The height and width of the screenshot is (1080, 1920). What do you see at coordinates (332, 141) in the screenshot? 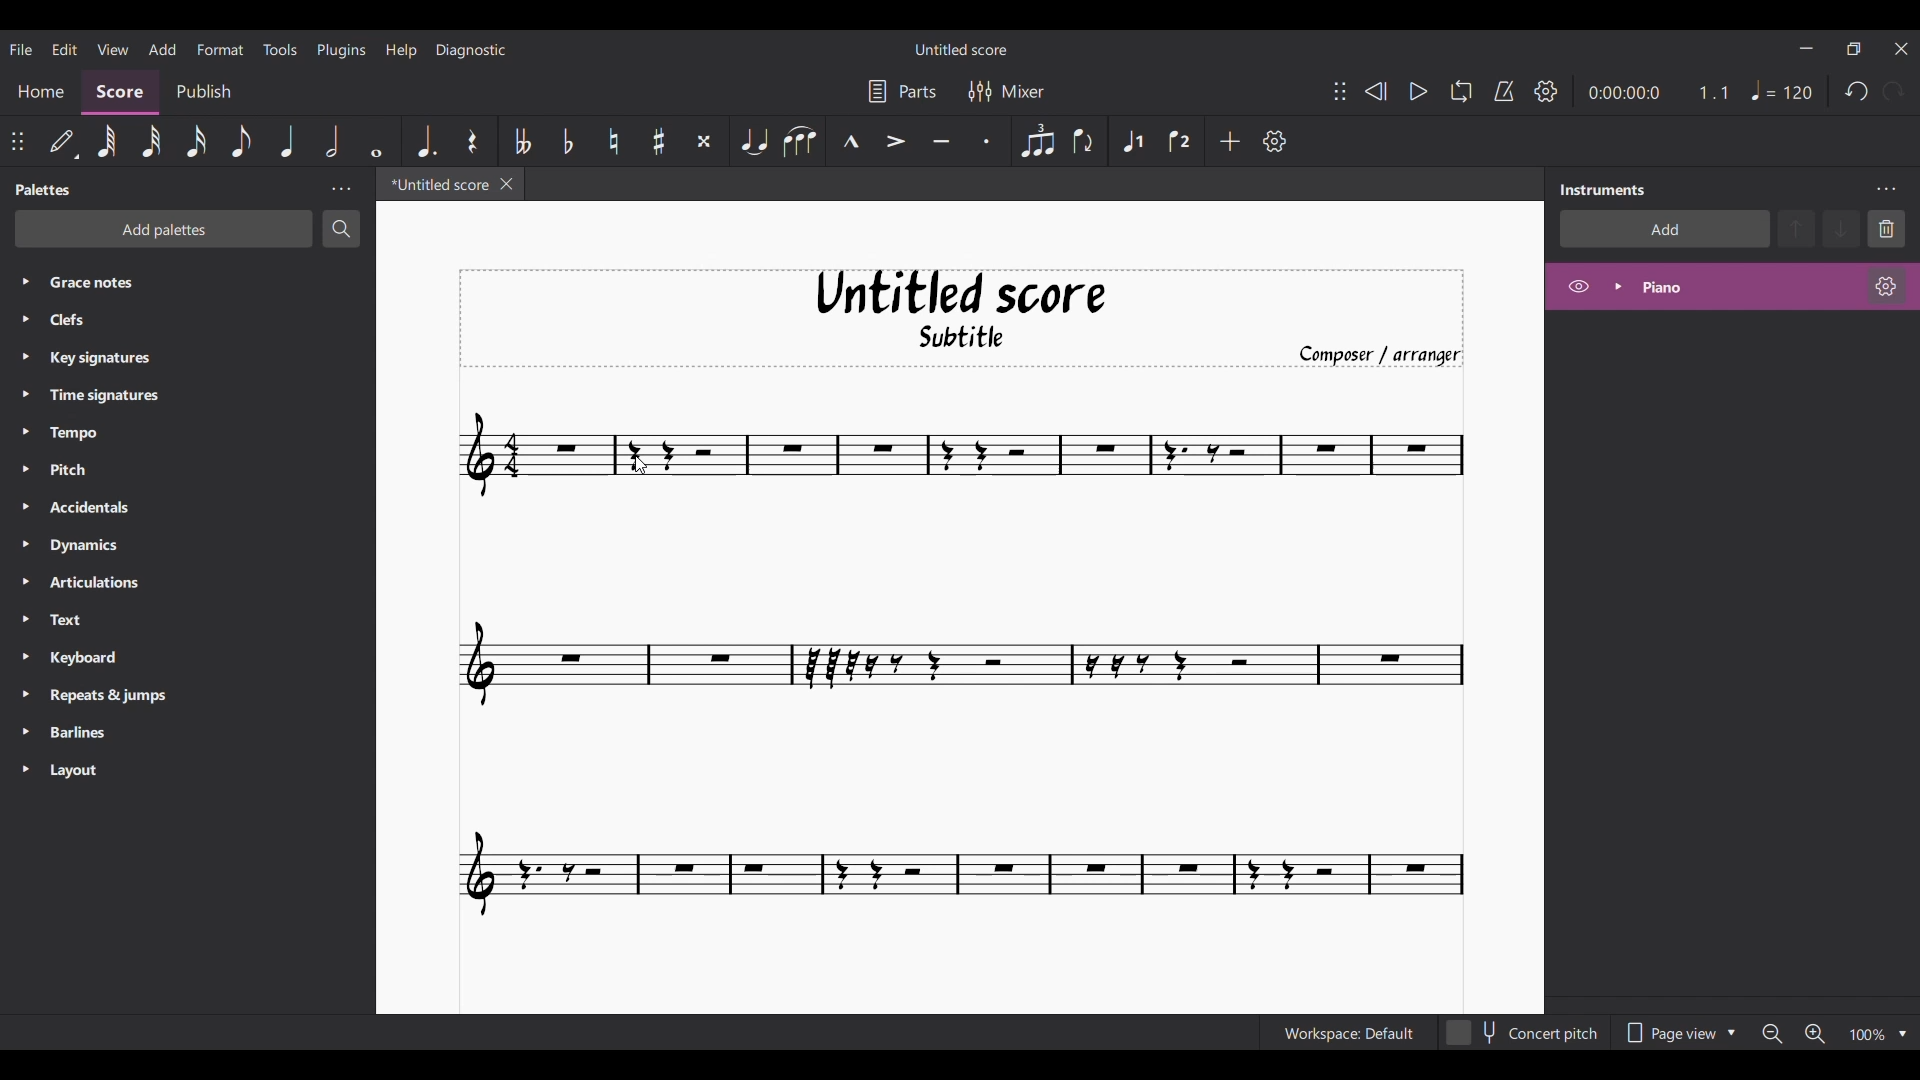
I see `Half note` at bounding box center [332, 141].